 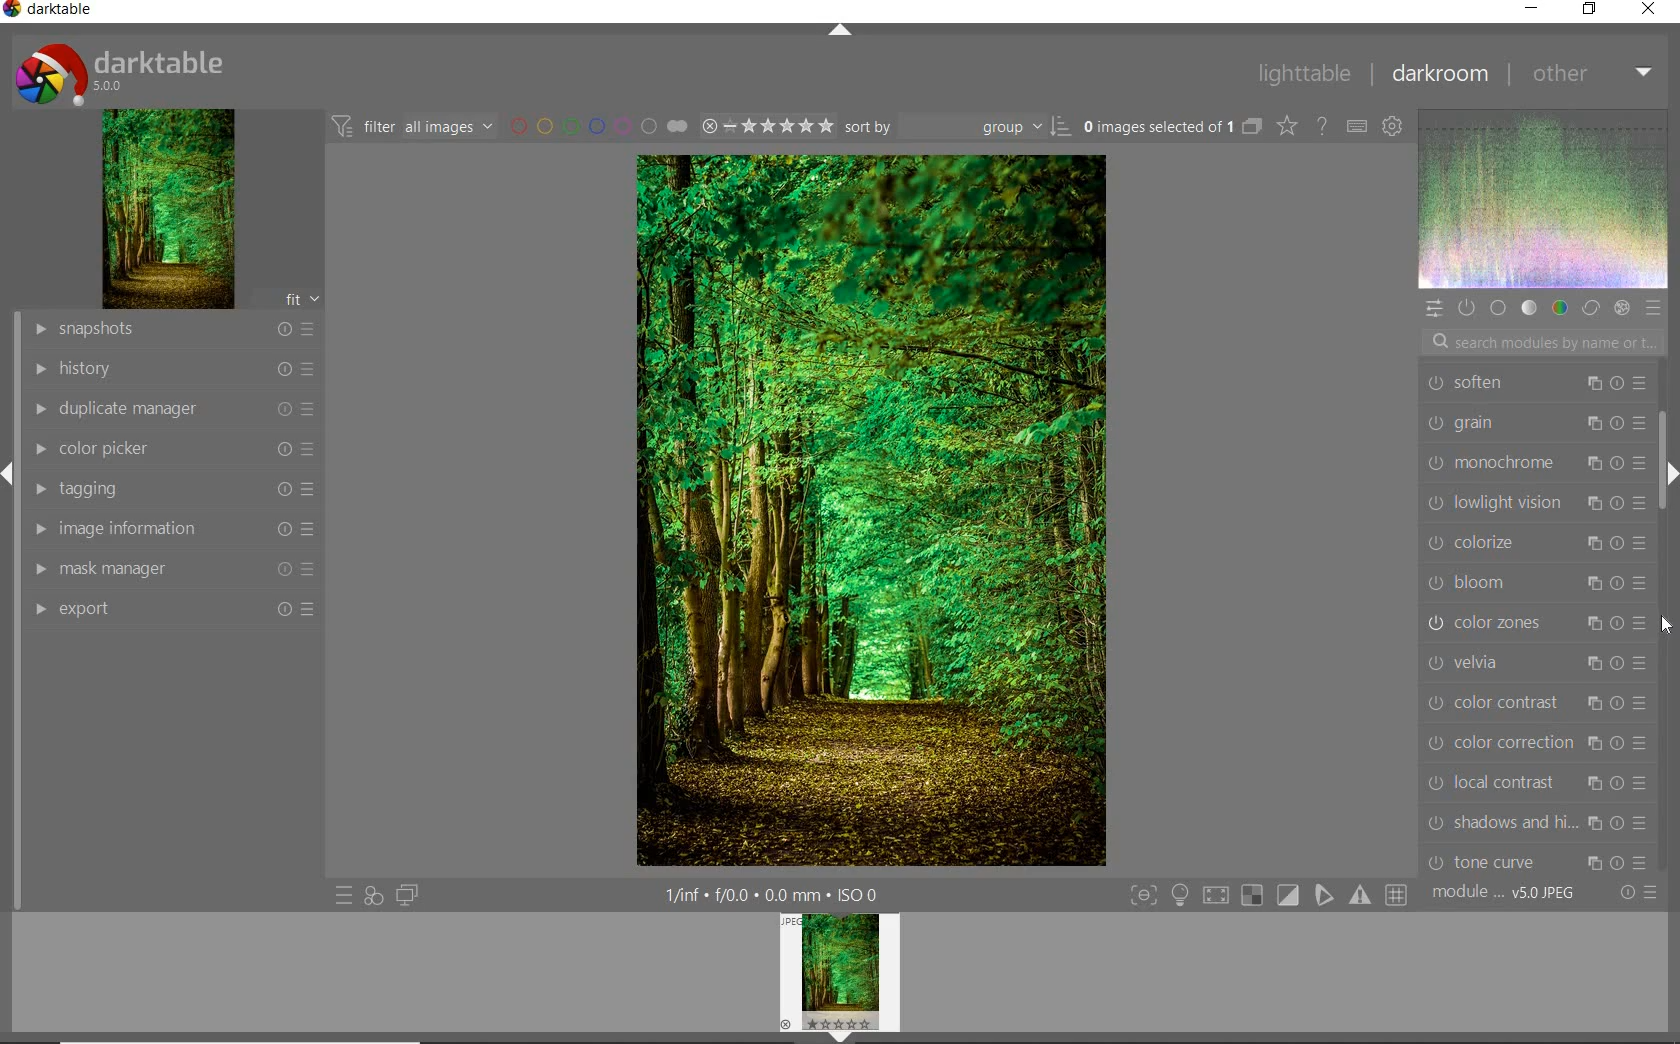 I want to click on velvia, so click(x=1537, y=662).